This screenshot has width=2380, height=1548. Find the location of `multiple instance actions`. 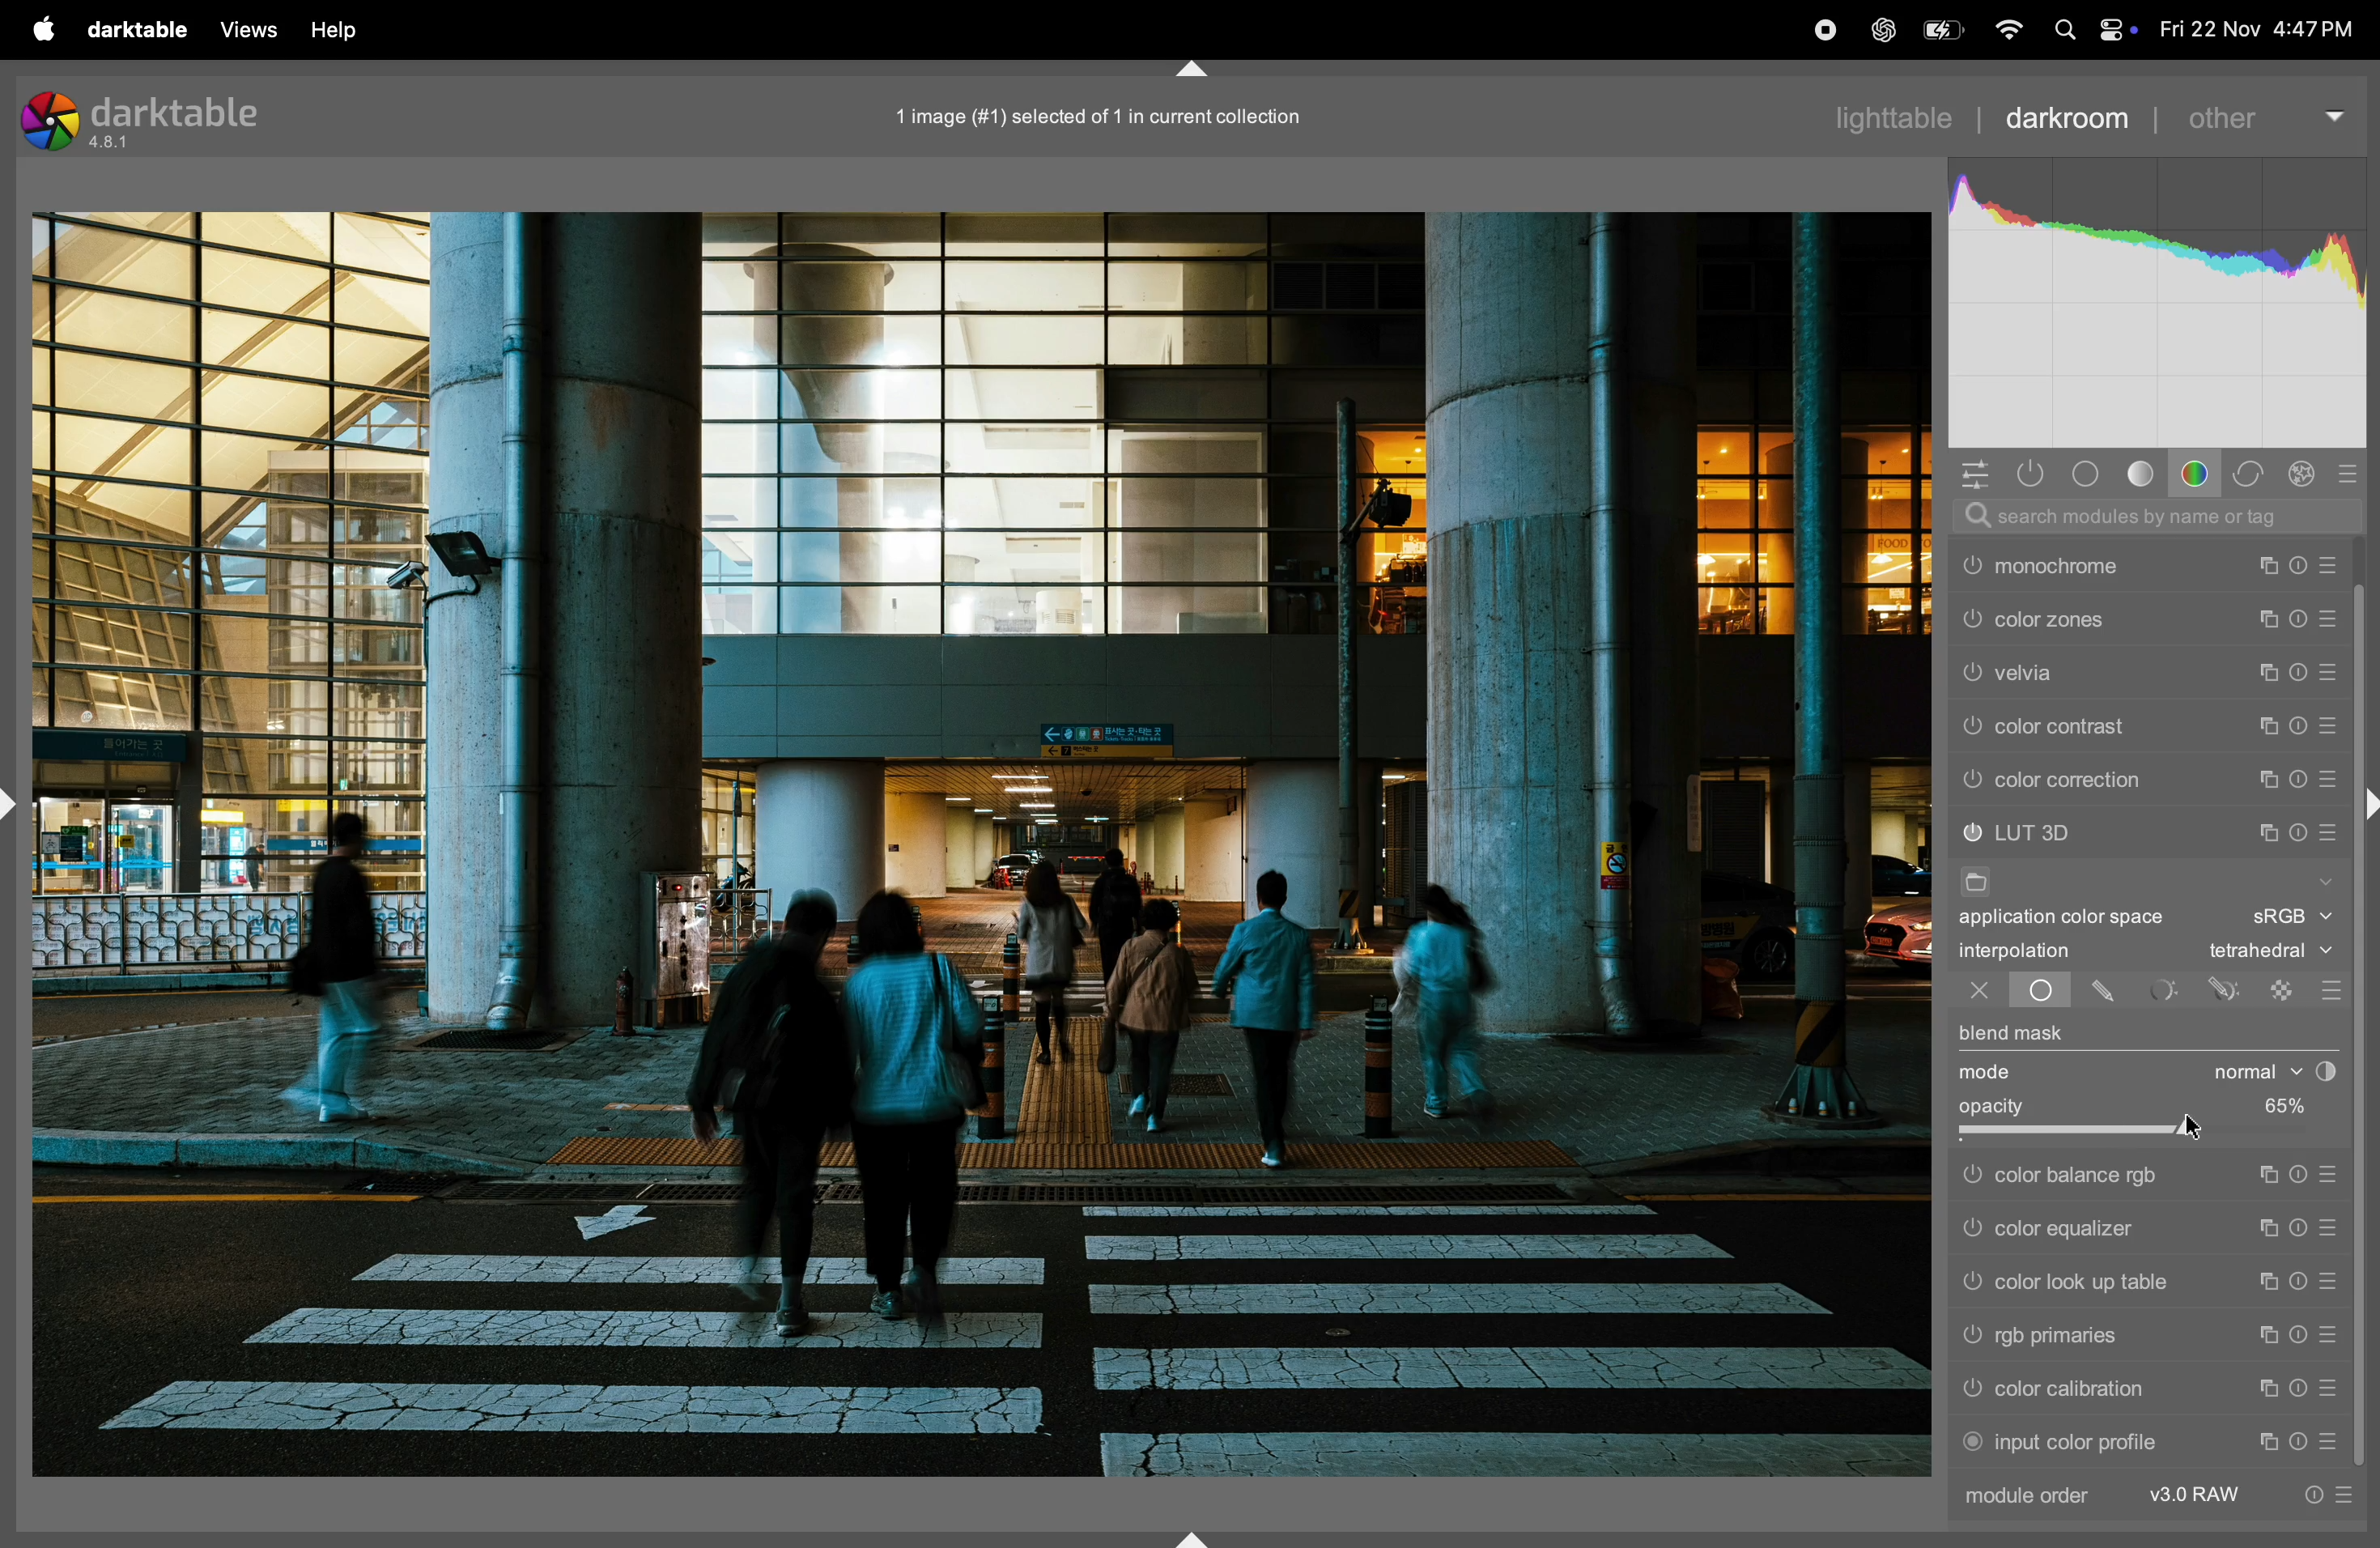

multiple instance actions is located at coordinates (2268, 1335).